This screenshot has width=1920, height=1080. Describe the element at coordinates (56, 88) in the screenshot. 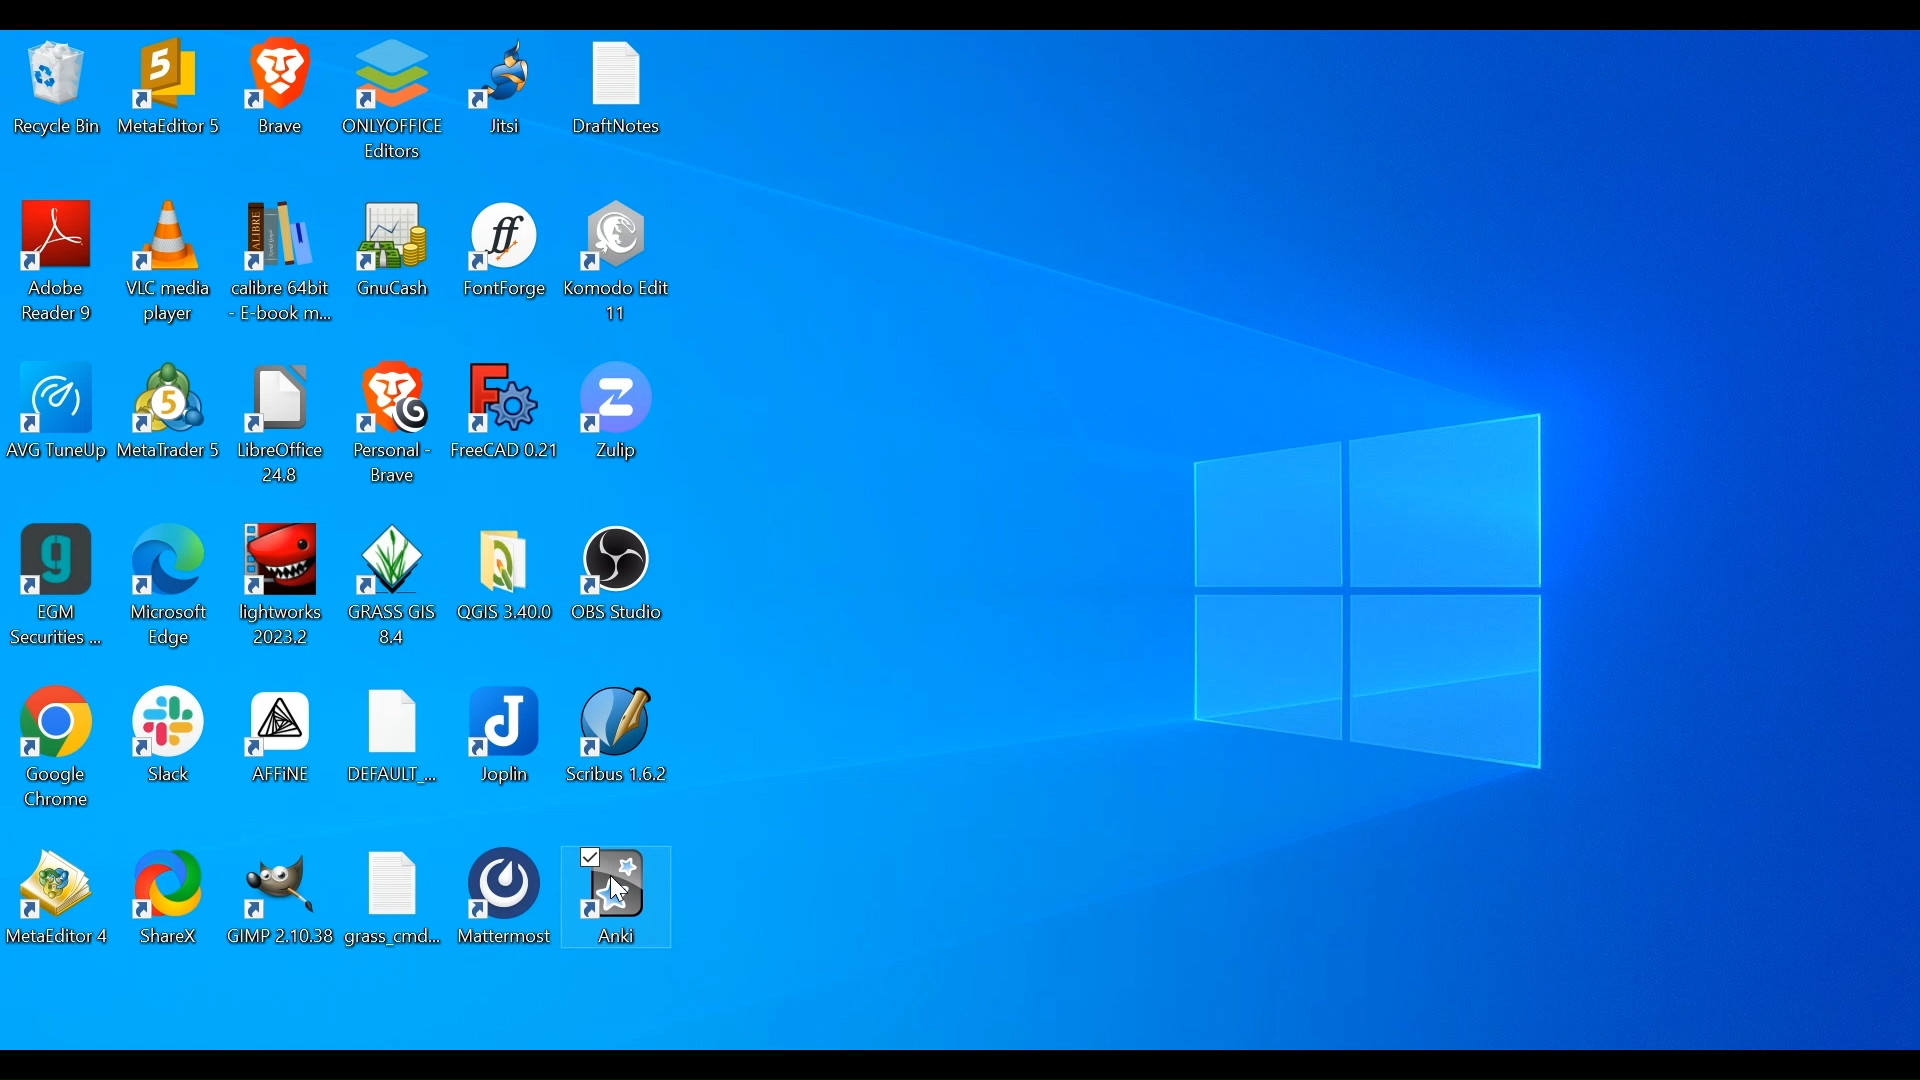

I see `Recycle bin` at that location.